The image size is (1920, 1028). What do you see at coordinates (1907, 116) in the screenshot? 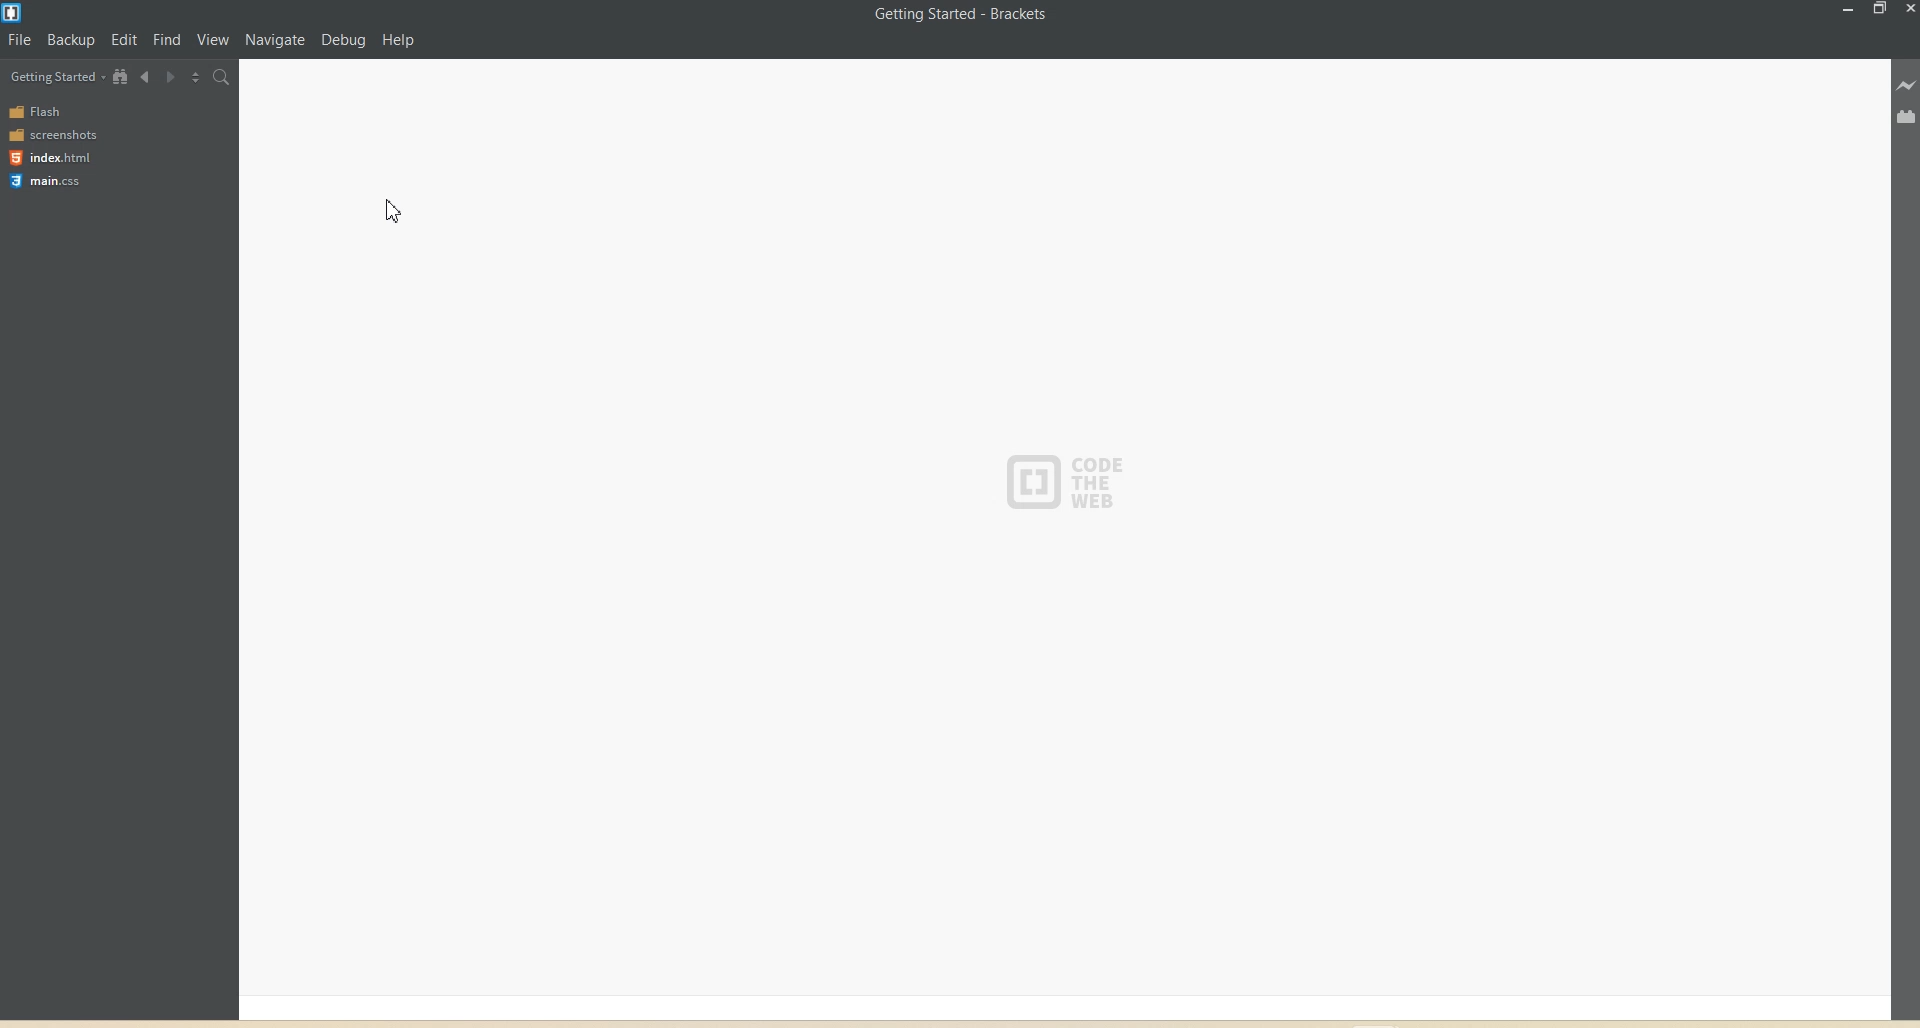
I see `Extension manager` at bounding box center [1907, 116].